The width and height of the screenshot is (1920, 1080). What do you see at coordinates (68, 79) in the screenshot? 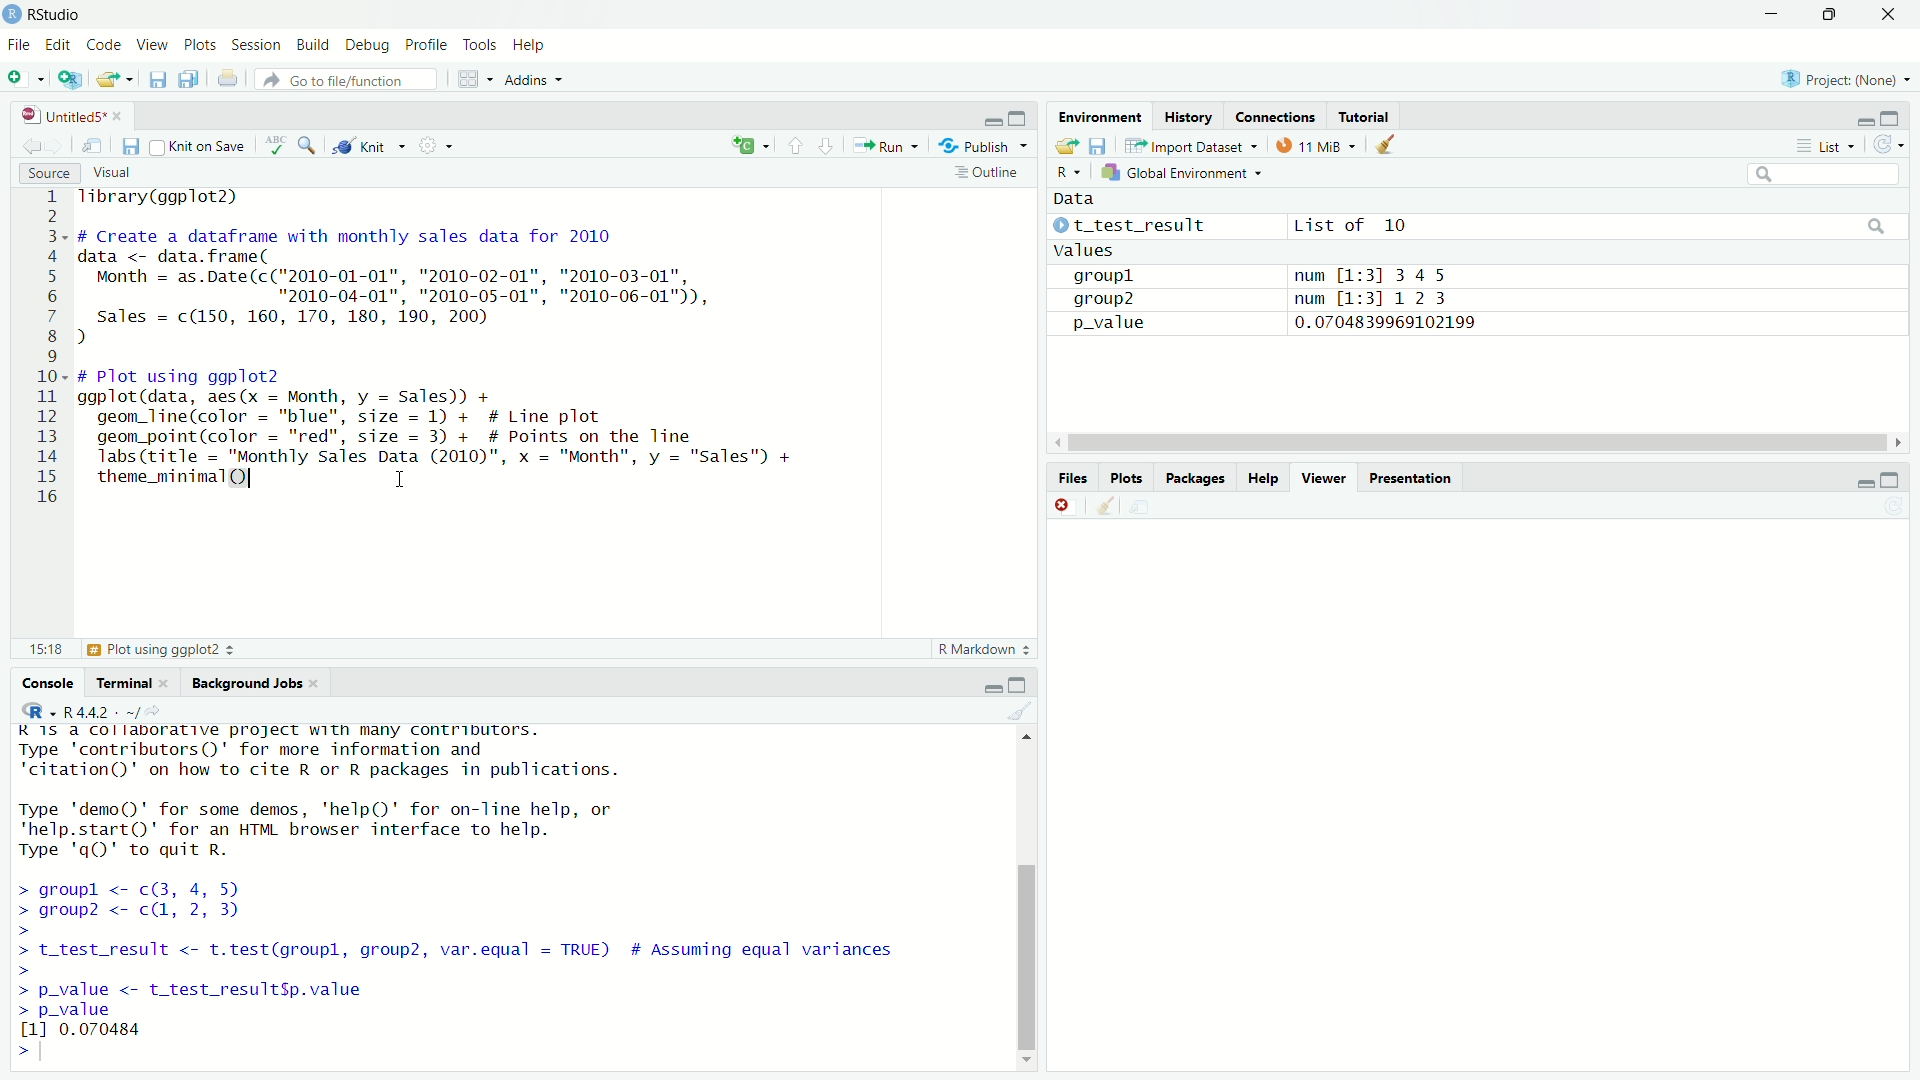
I see `new project` at bounding box center [68, 79].